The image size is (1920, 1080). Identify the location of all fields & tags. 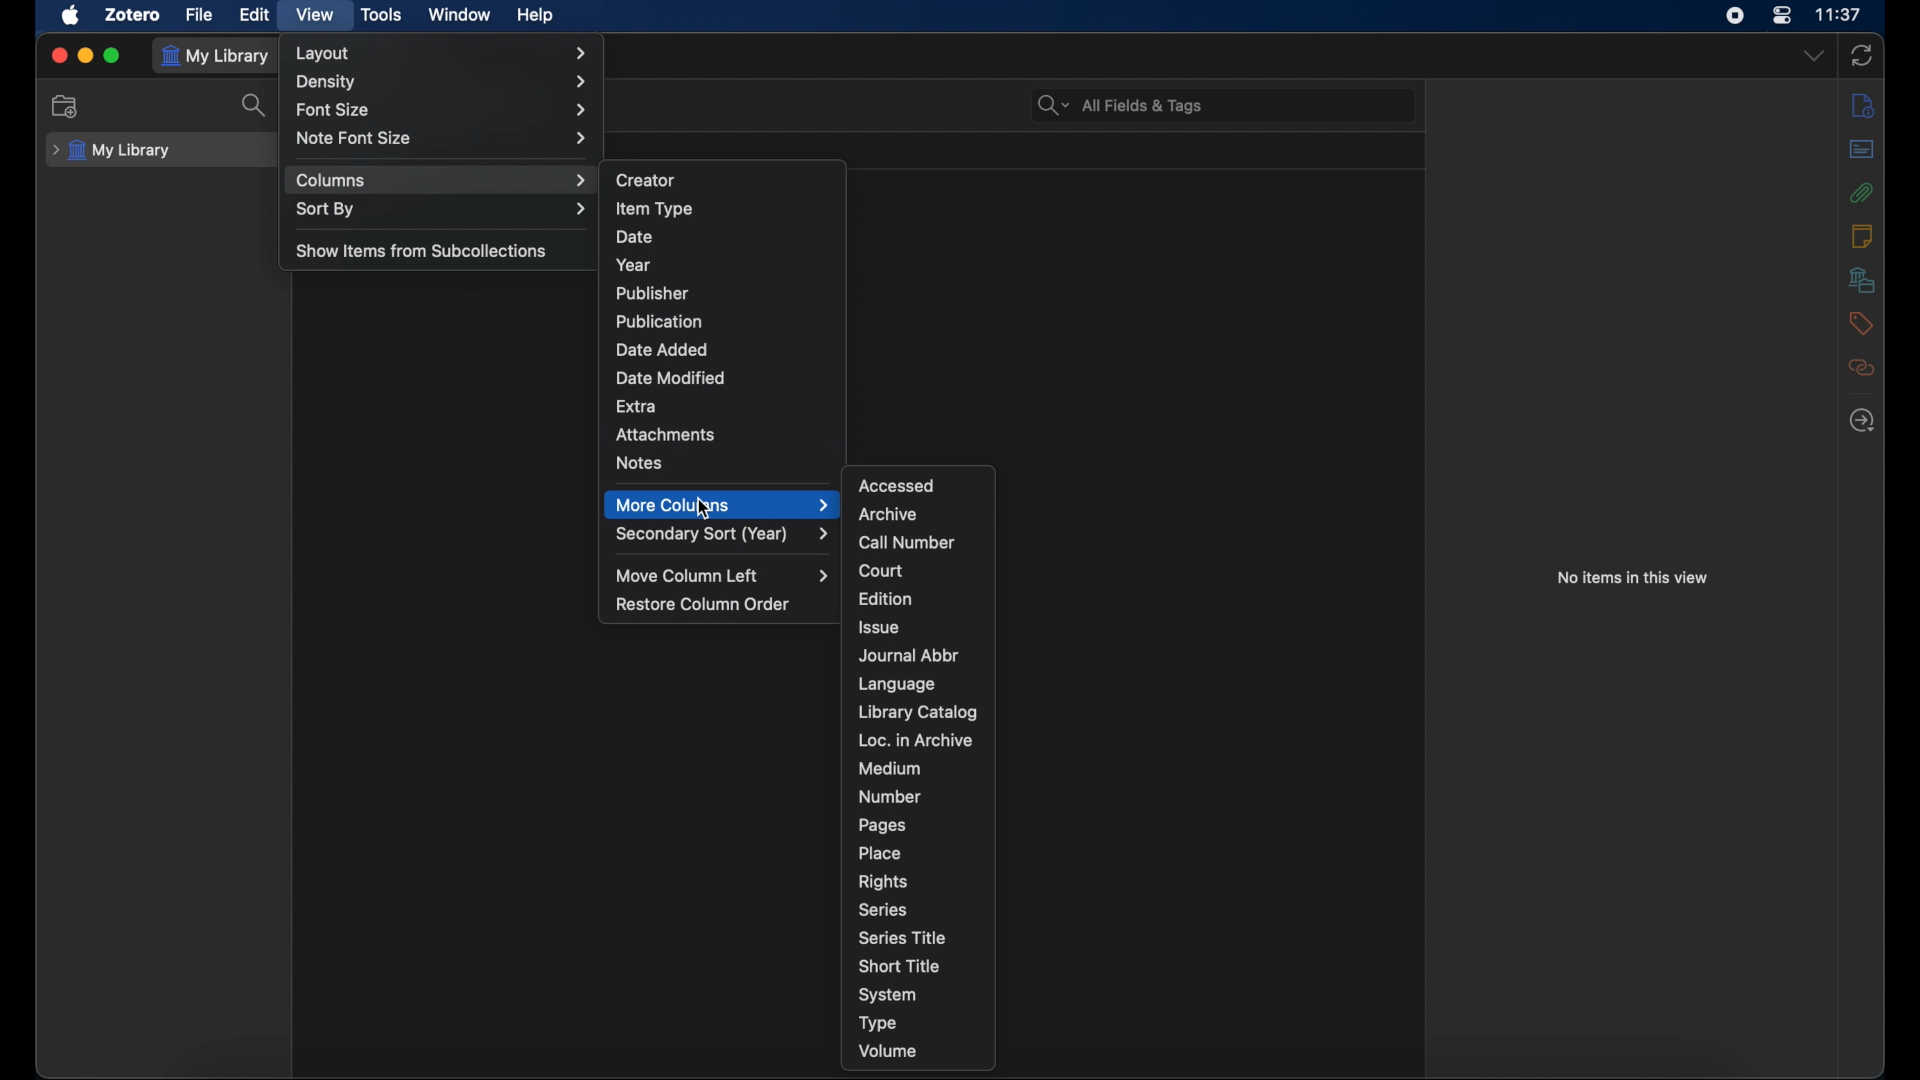
(1121, 104).